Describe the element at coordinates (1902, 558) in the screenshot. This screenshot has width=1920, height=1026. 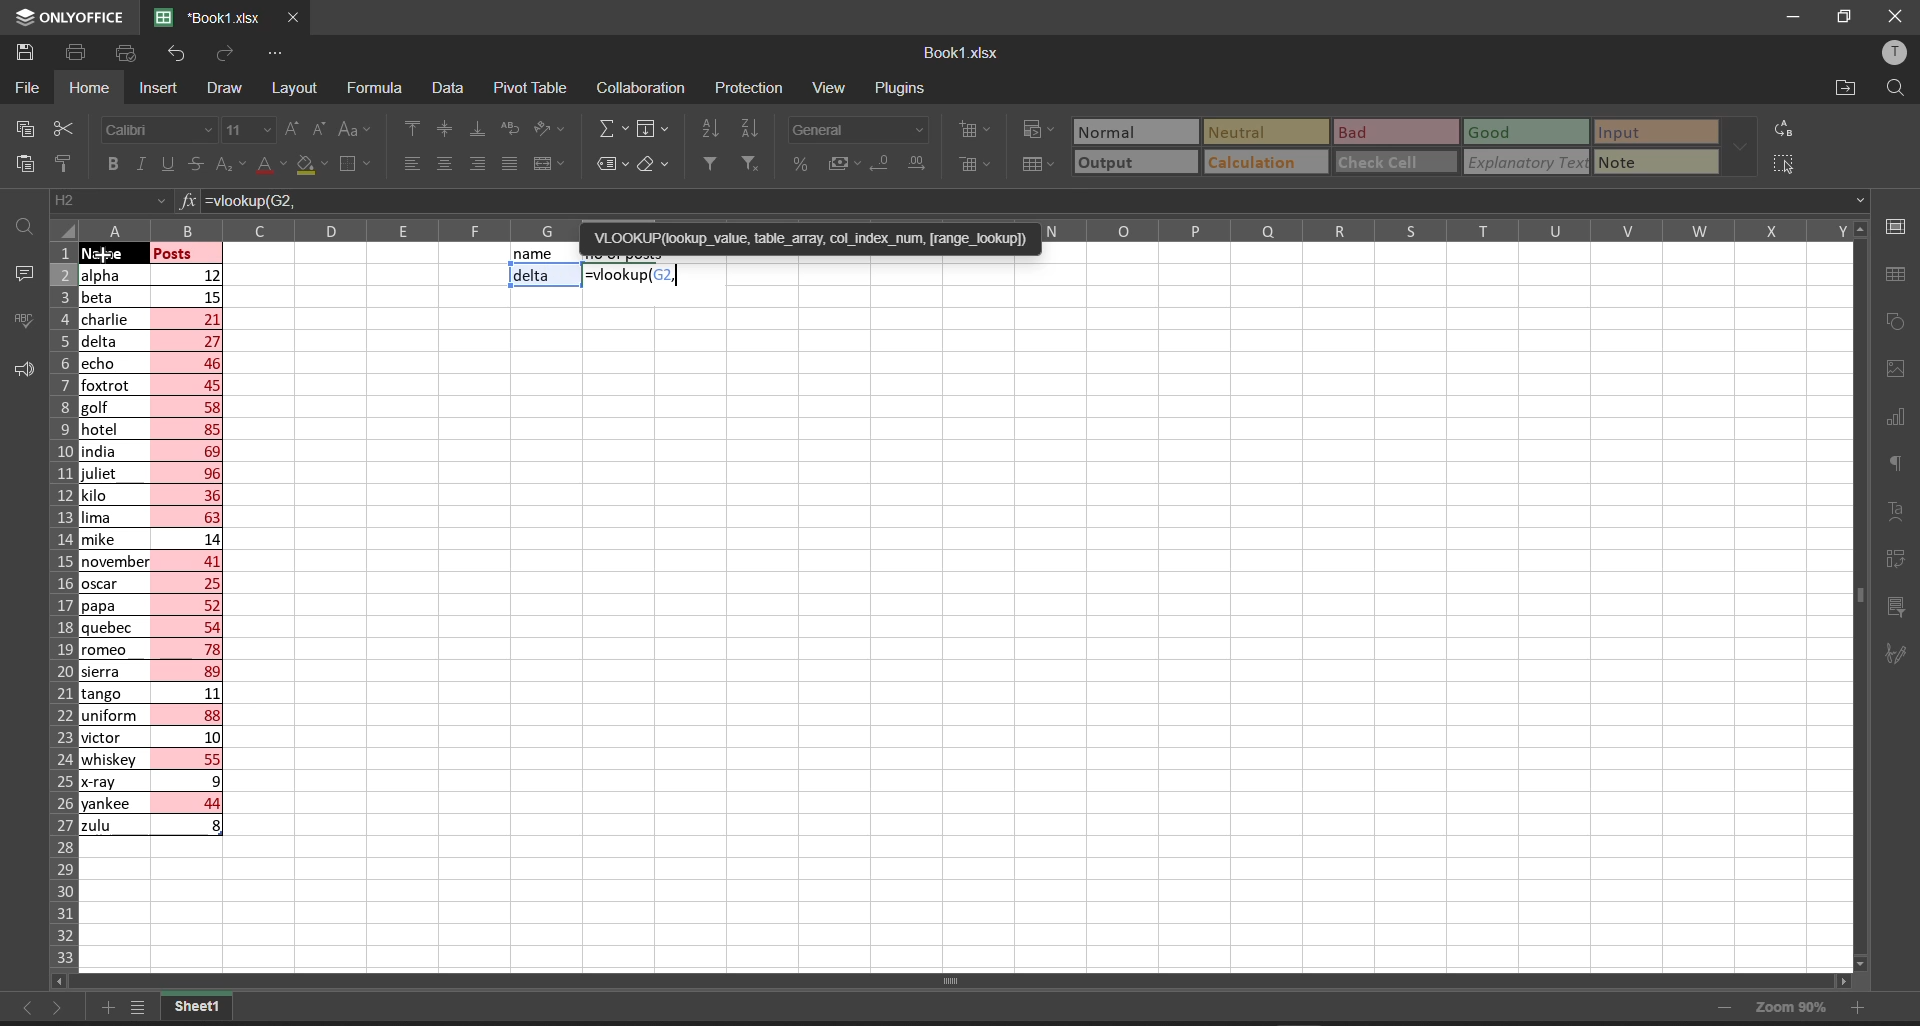
I see `pivot table settings` at that location.